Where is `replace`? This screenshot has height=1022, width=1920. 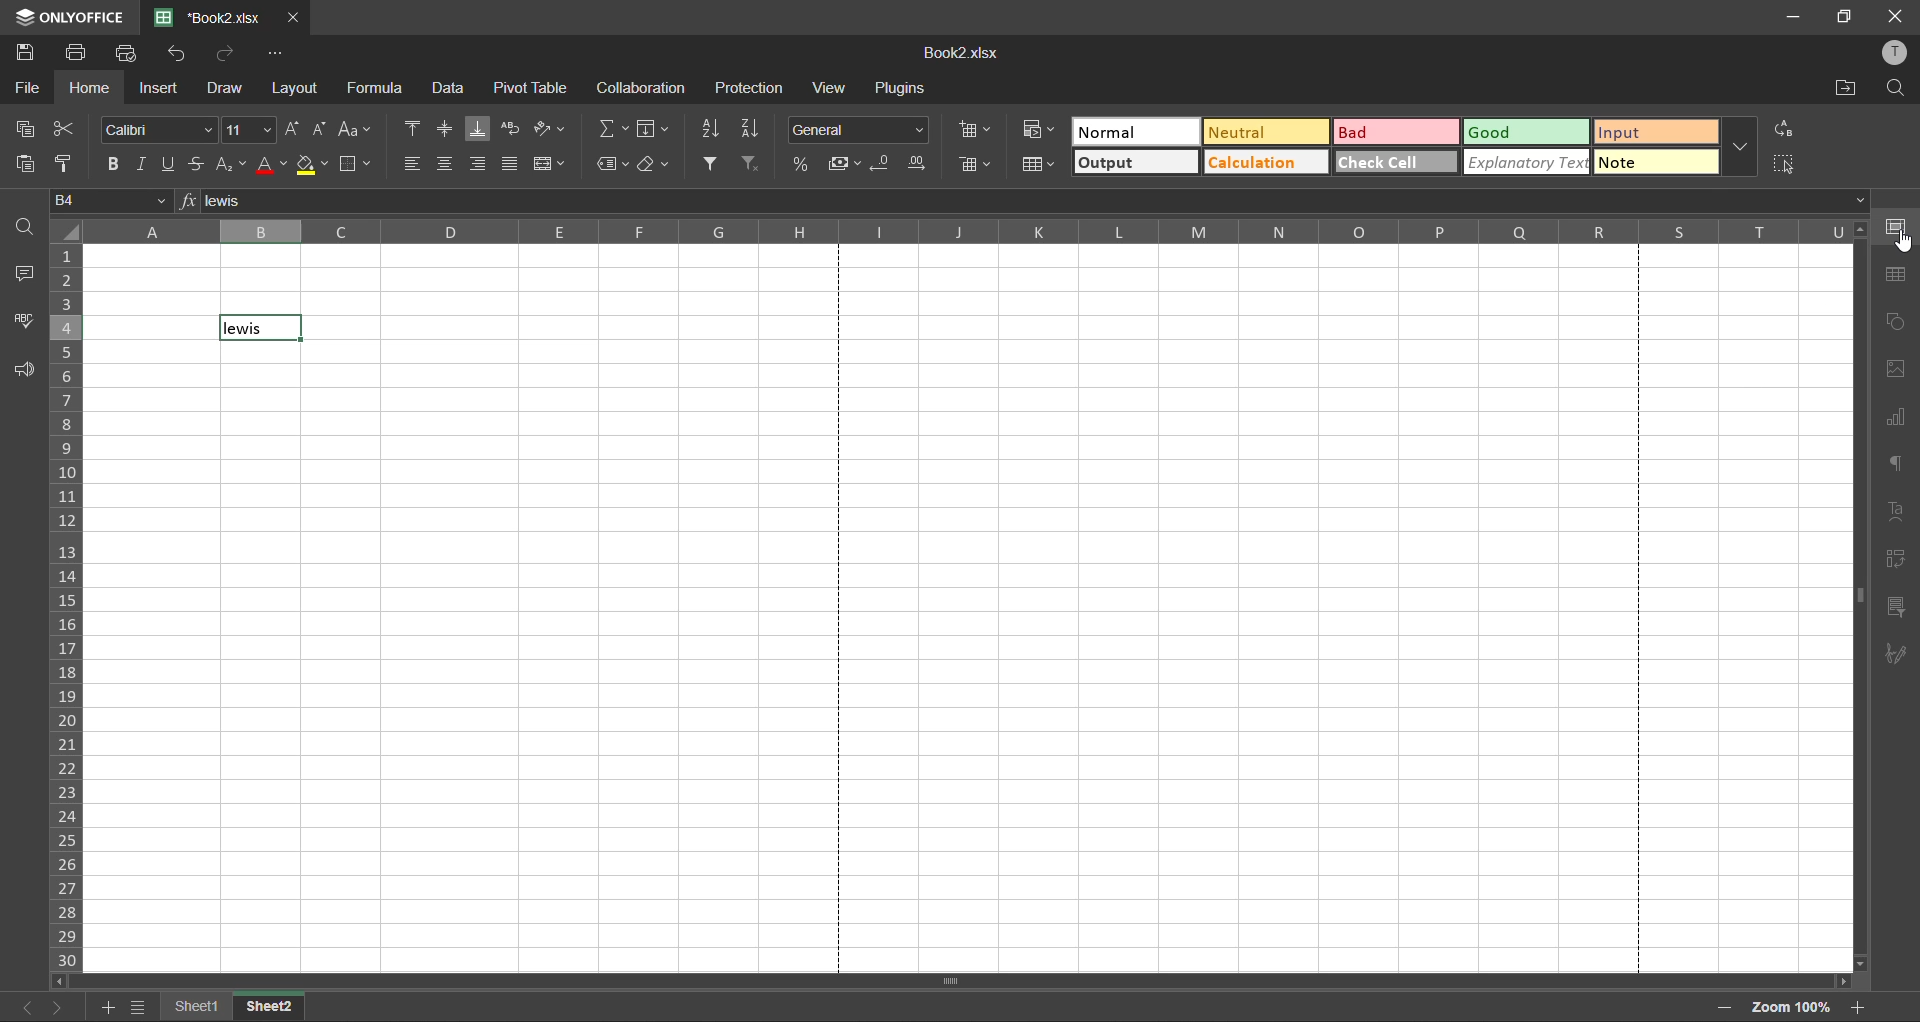 replace is located at coordinates (1786, 134).